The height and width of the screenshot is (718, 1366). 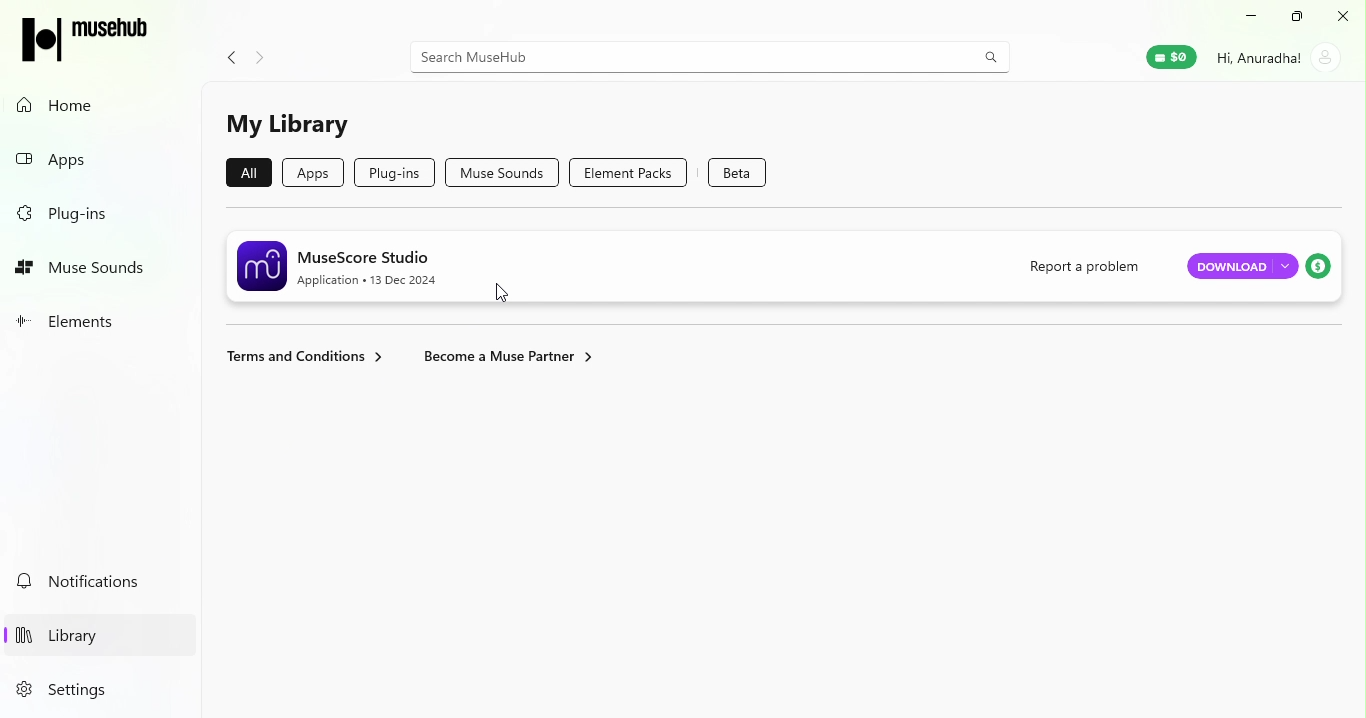 I want to click on Beta, so click(x=741, y=170).